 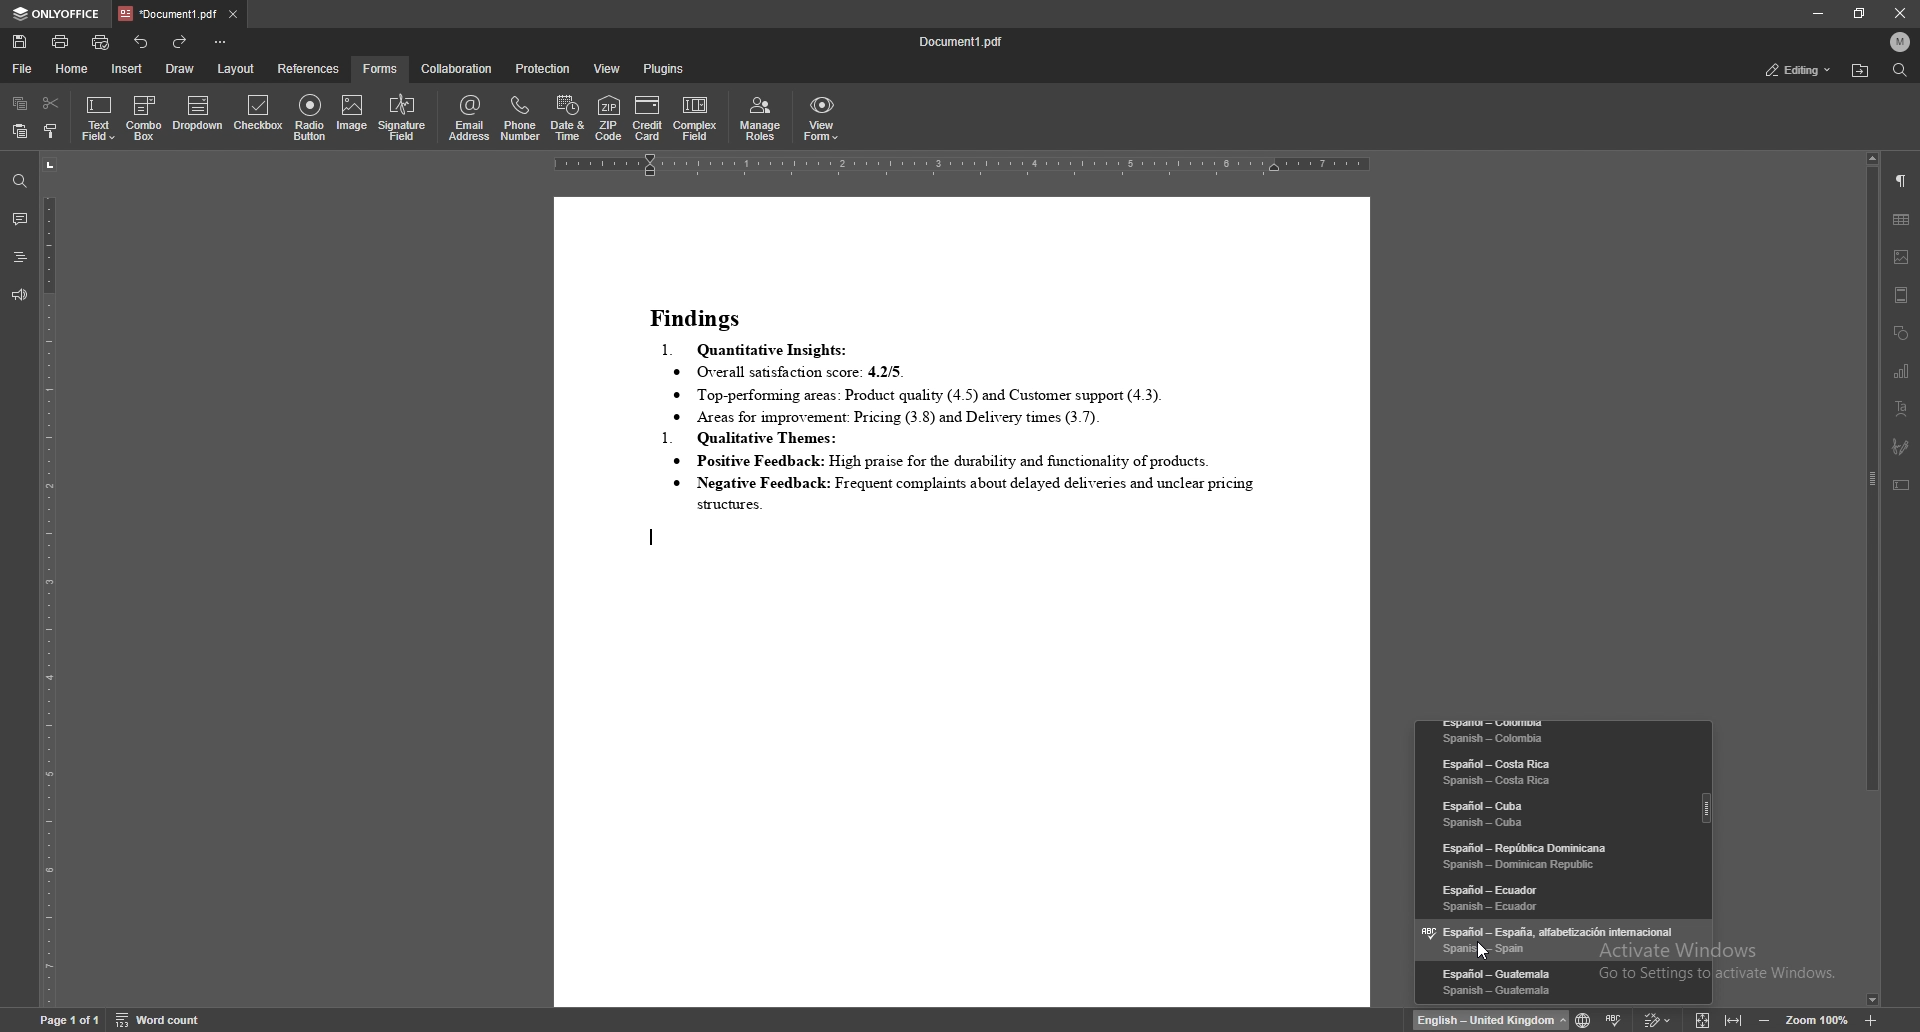 What do you see at coordinates (470, 118) in the screenshot?
I see `email address` at bounding box center [470, 118].